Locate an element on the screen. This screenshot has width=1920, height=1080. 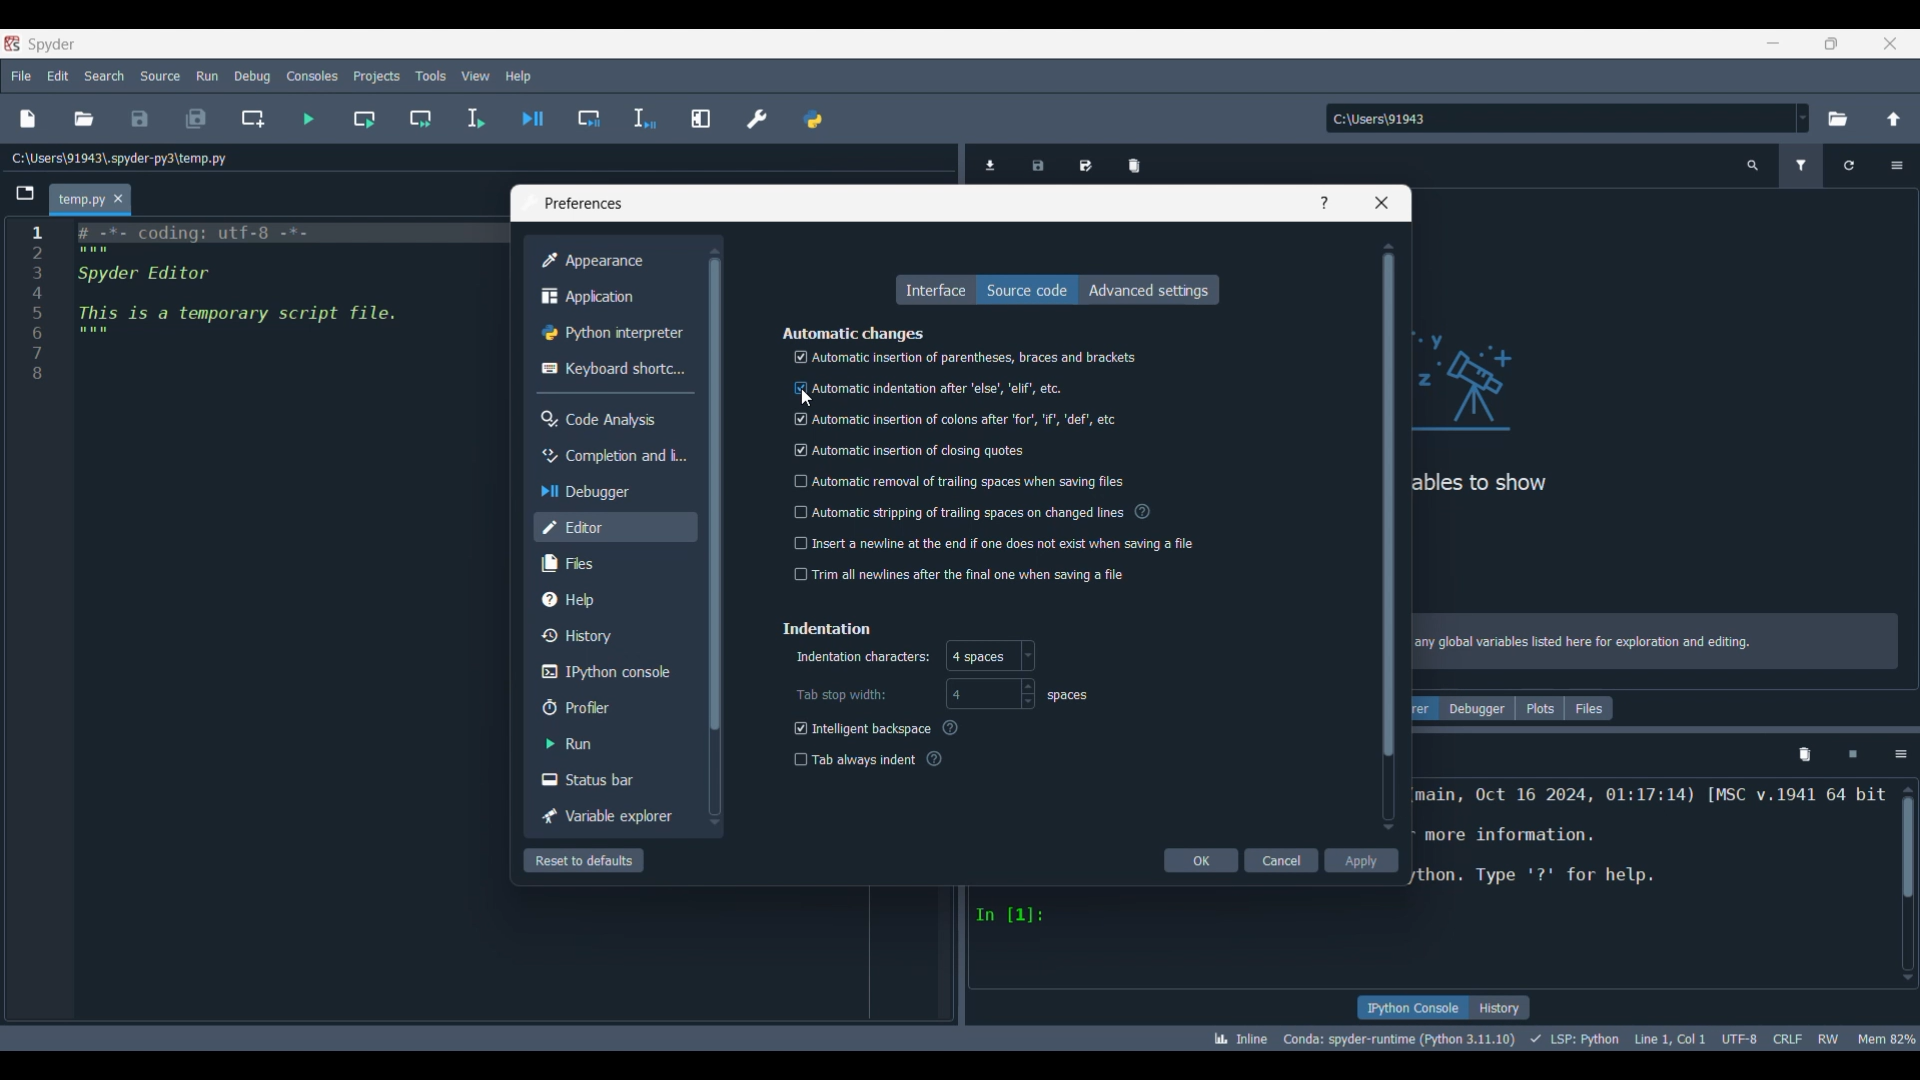
scrollbar is located at coordinates (1910, 842).